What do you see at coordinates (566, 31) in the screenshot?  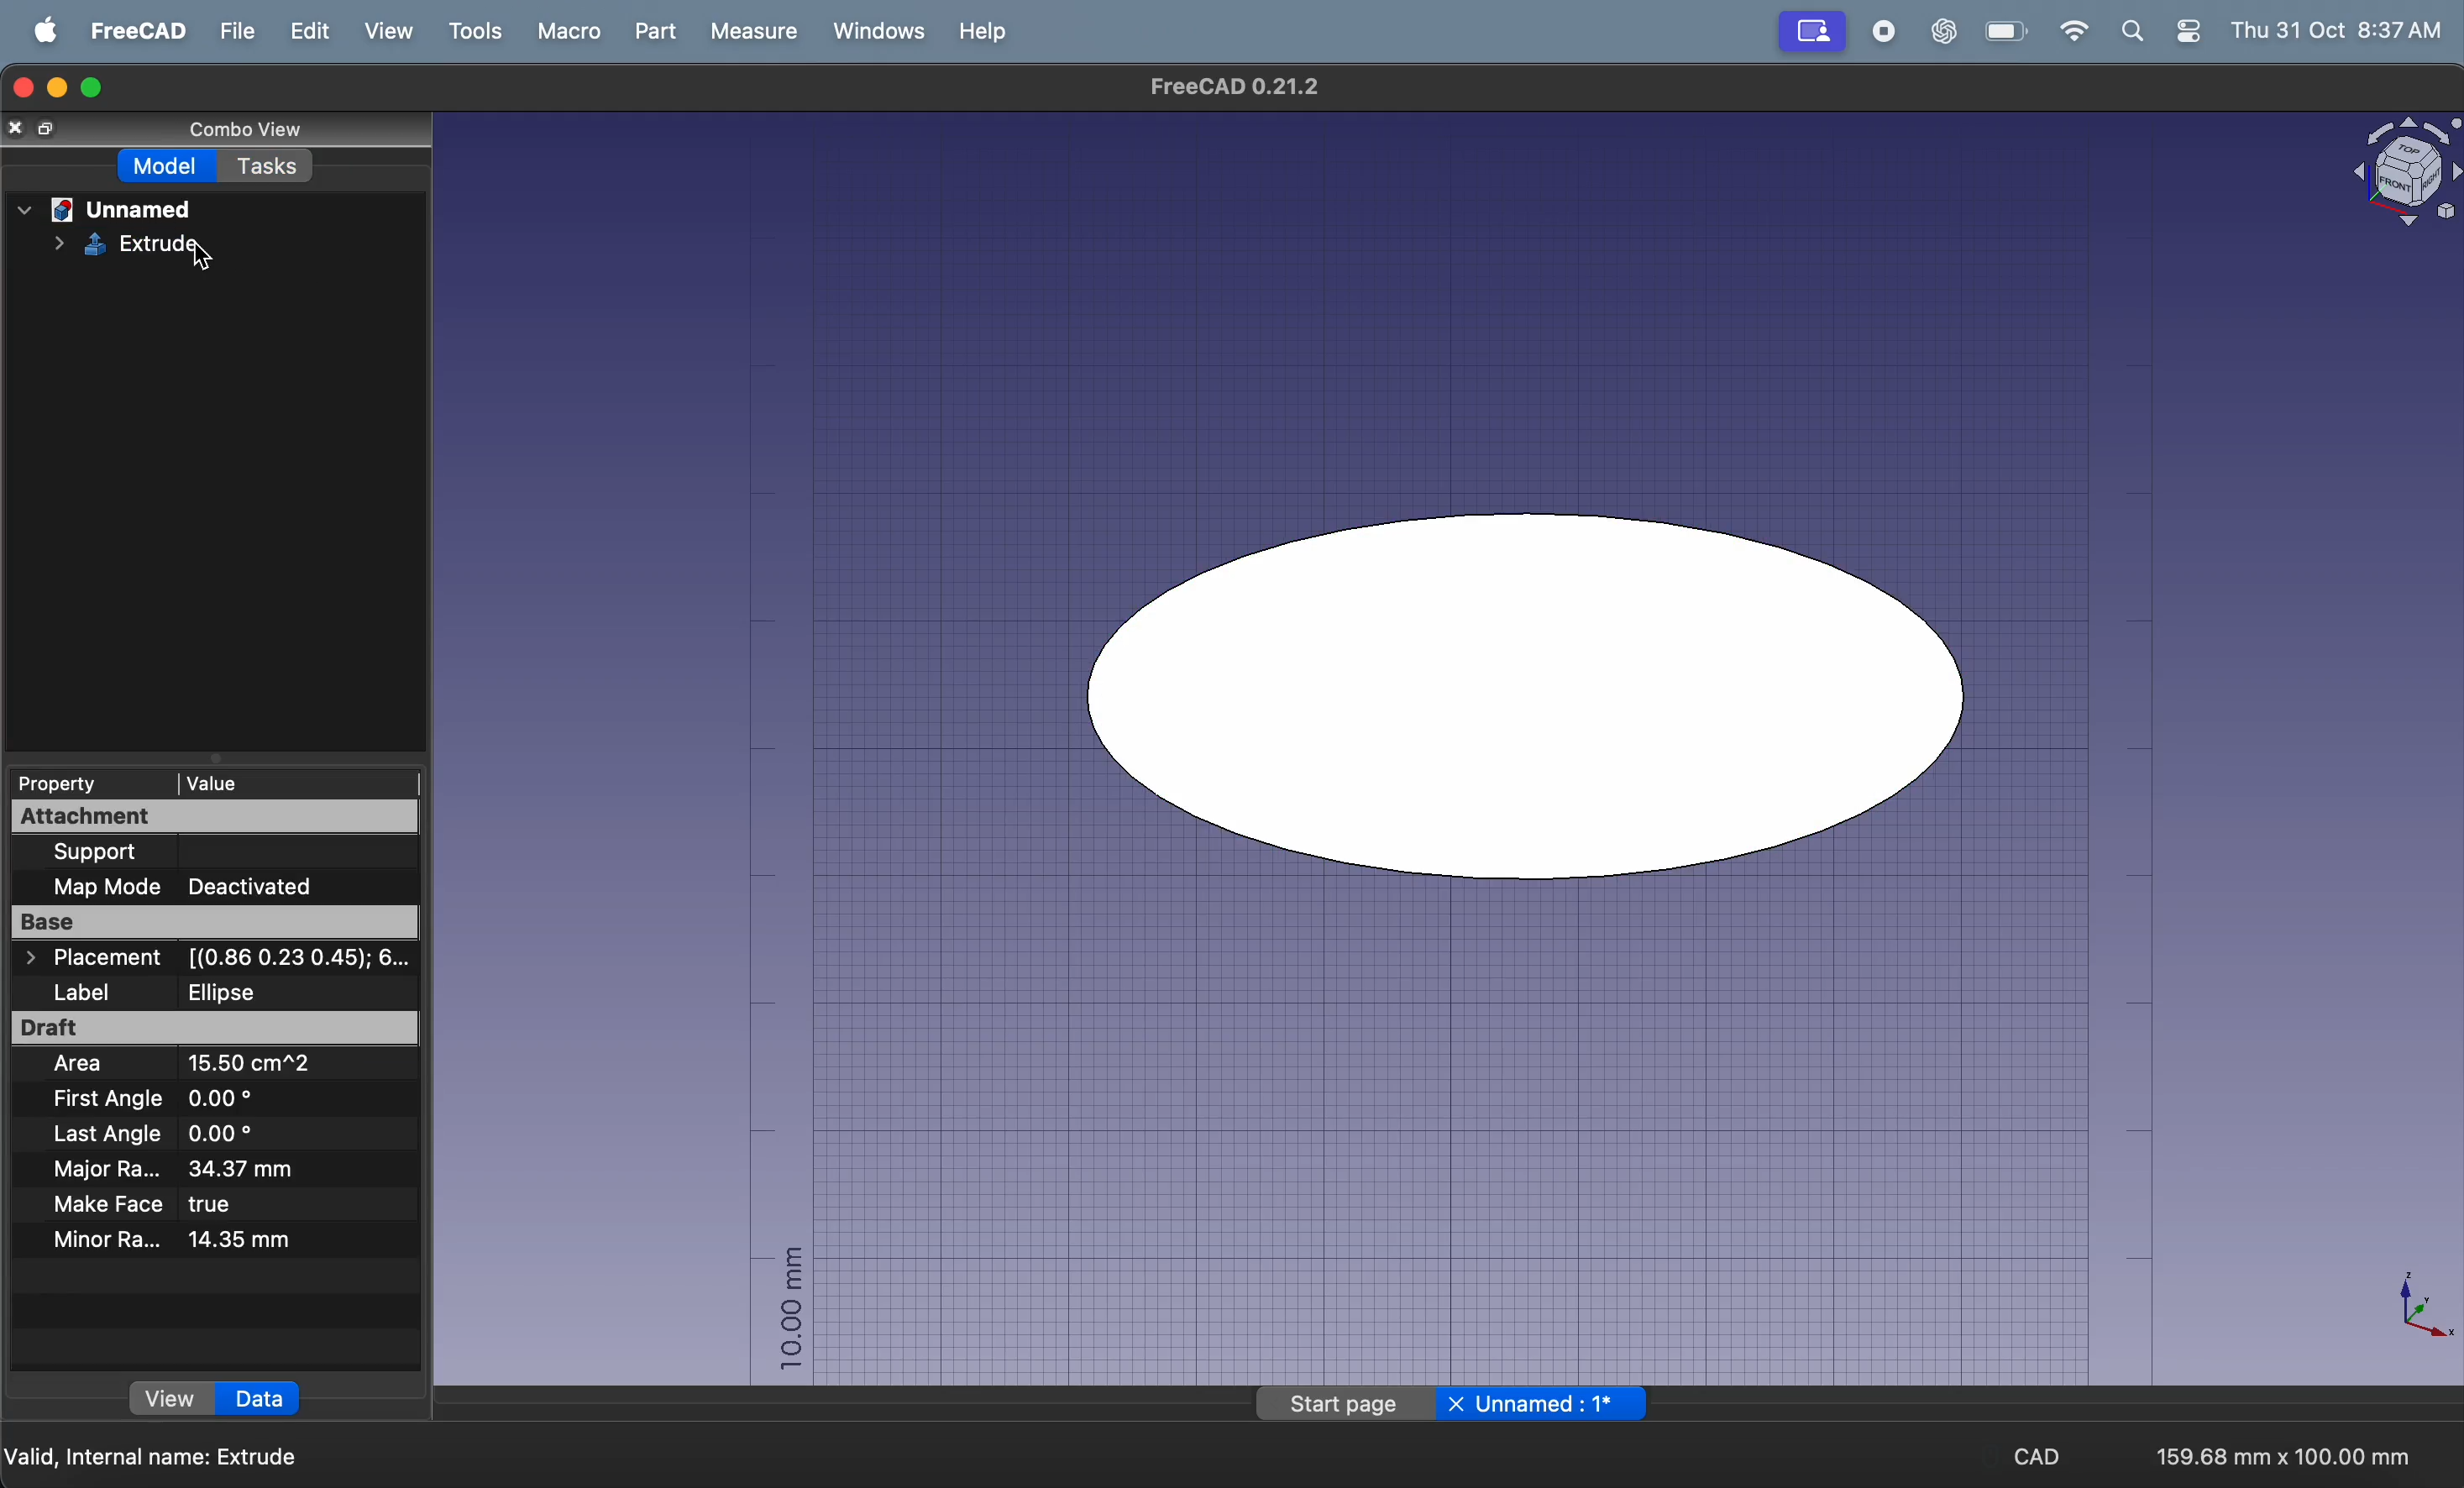 I see `marco` at bounding box center [566, 31].